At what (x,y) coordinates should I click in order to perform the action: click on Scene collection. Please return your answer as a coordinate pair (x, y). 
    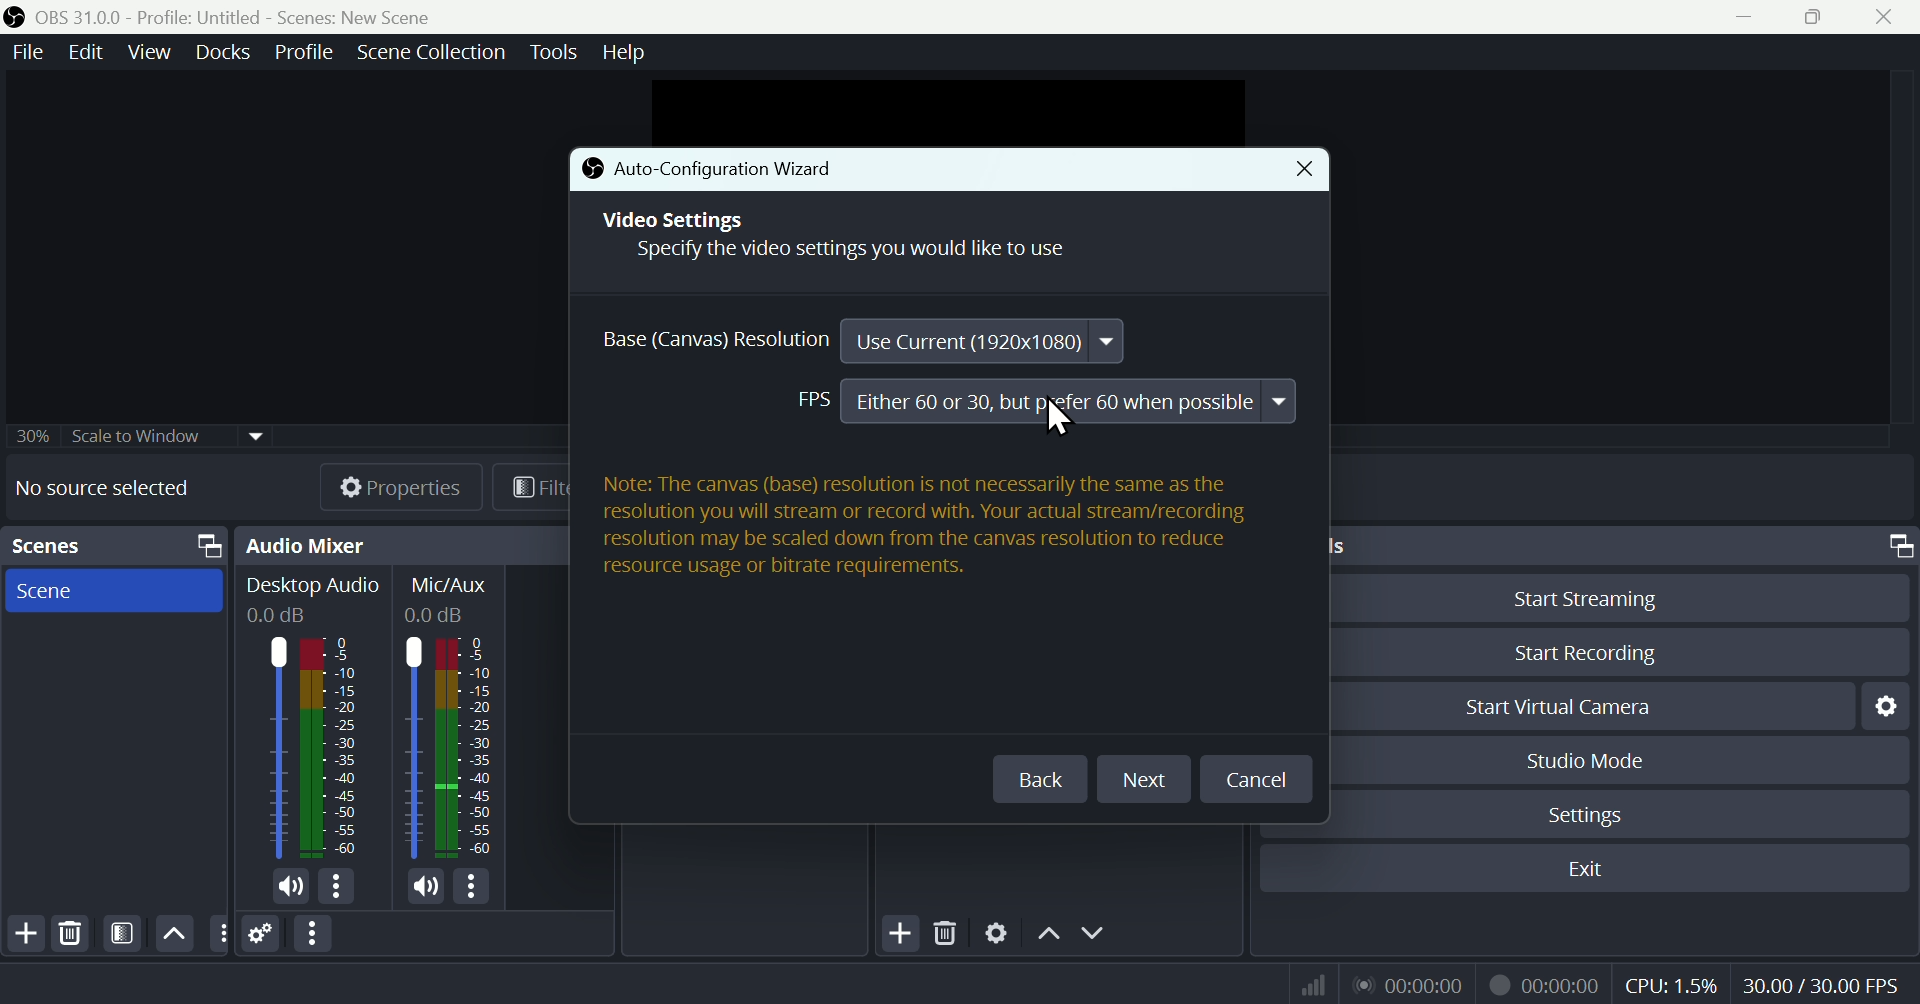
    Looking at the image, I should click on (436, 55).